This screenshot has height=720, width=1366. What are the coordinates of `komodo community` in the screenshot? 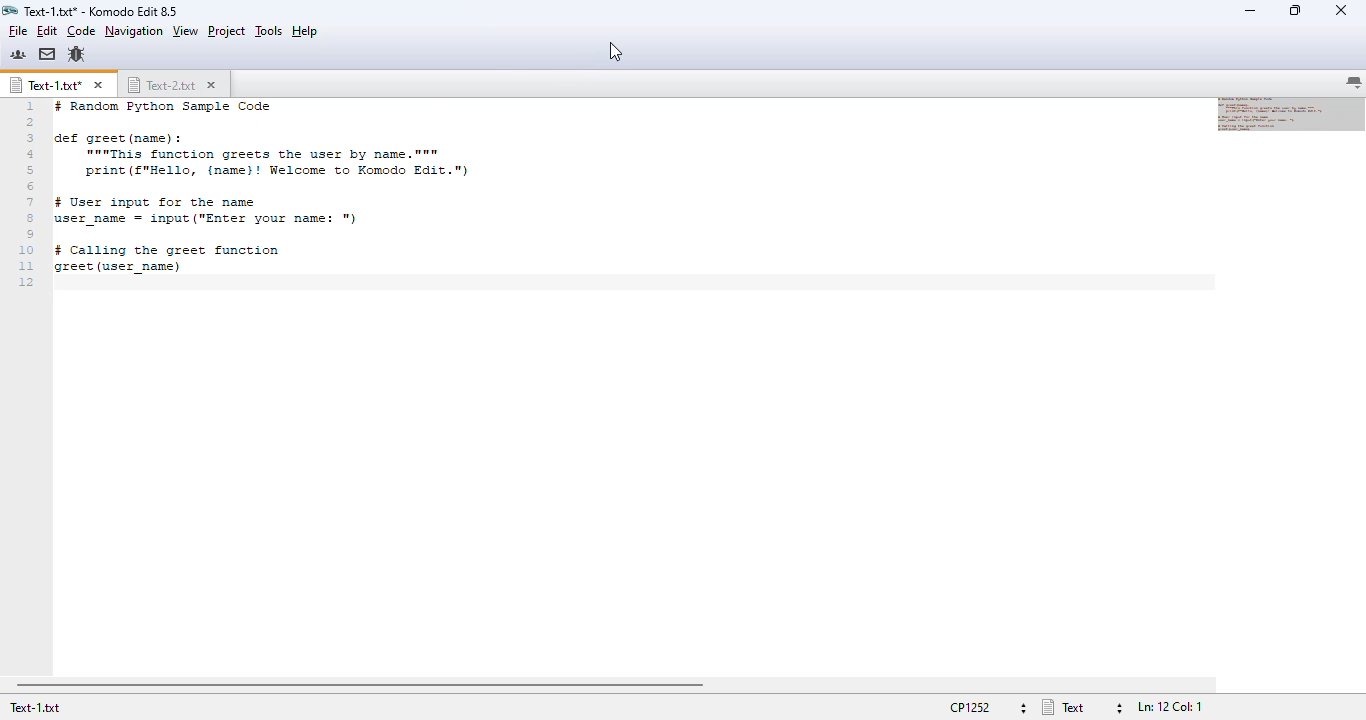 It's located at (18, 54).